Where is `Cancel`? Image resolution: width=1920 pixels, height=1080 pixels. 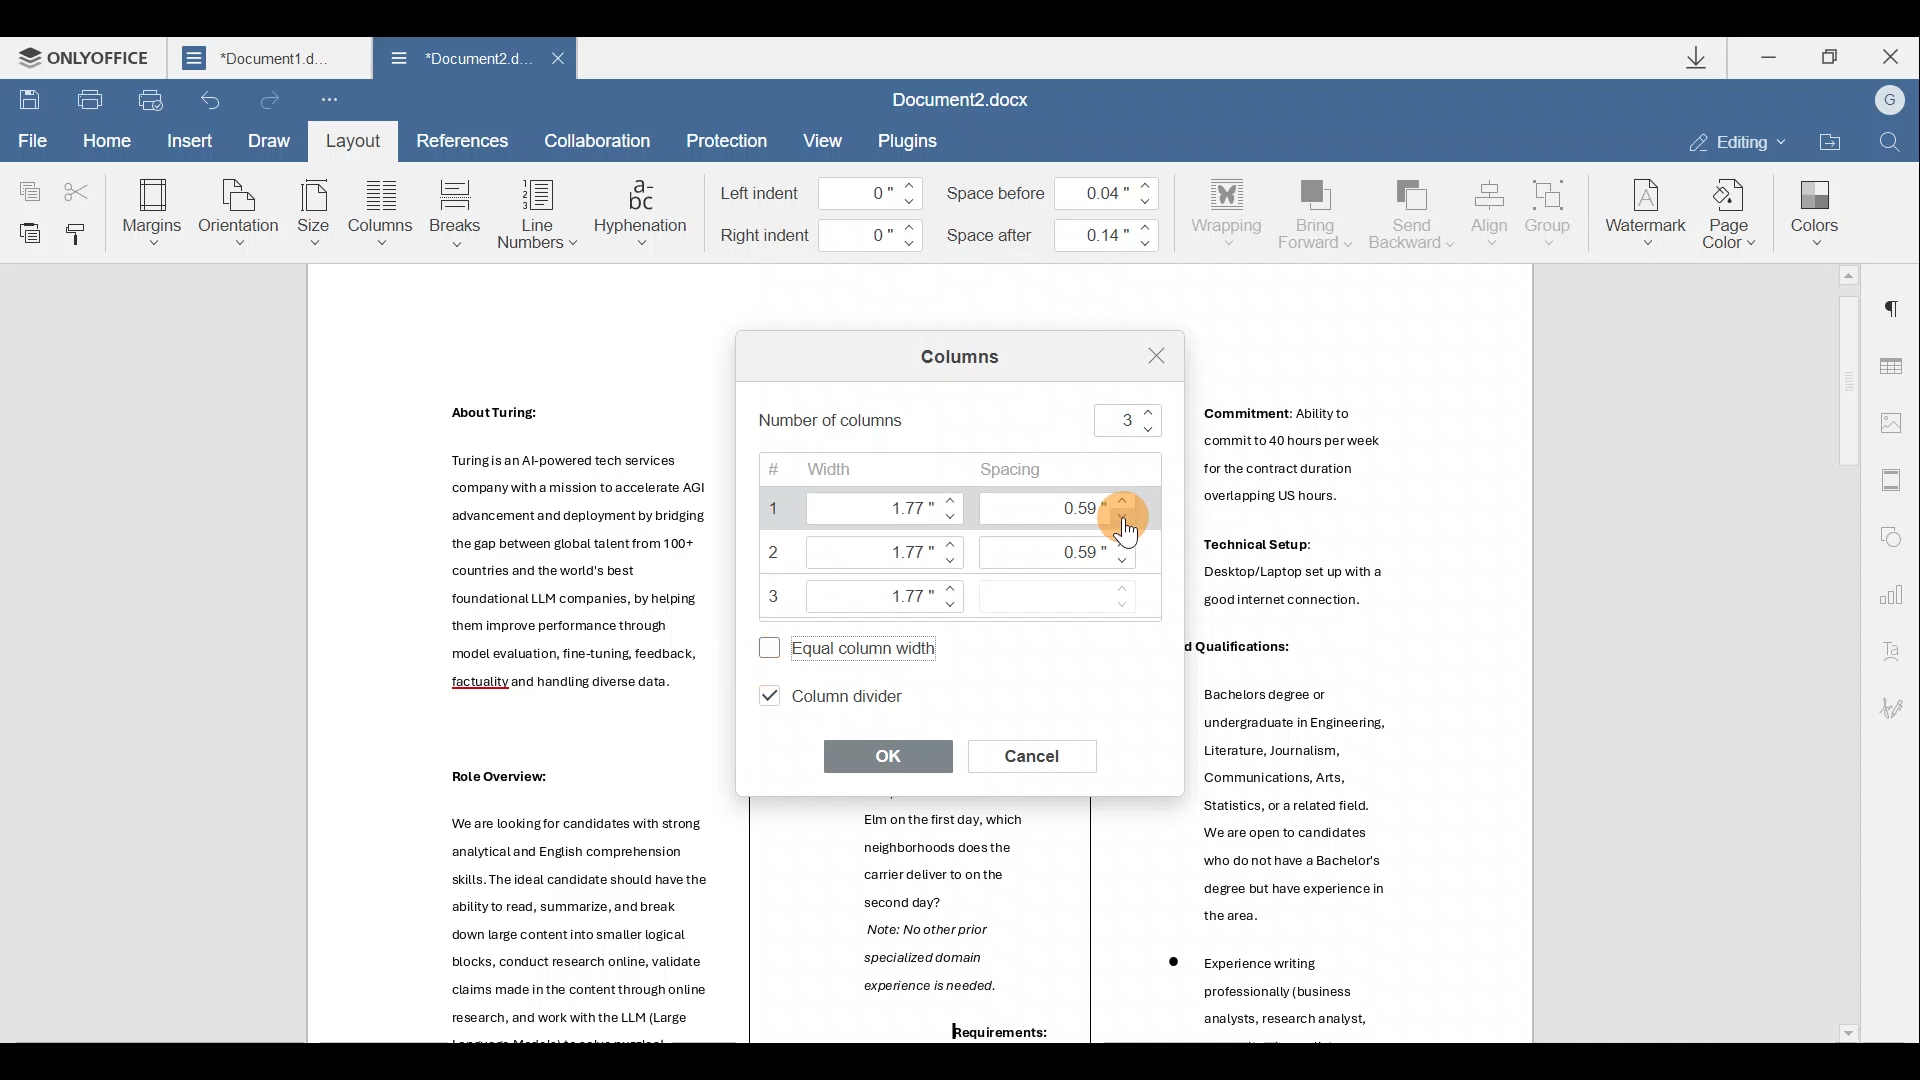 Cancel is located at coordinates (1043, 754).